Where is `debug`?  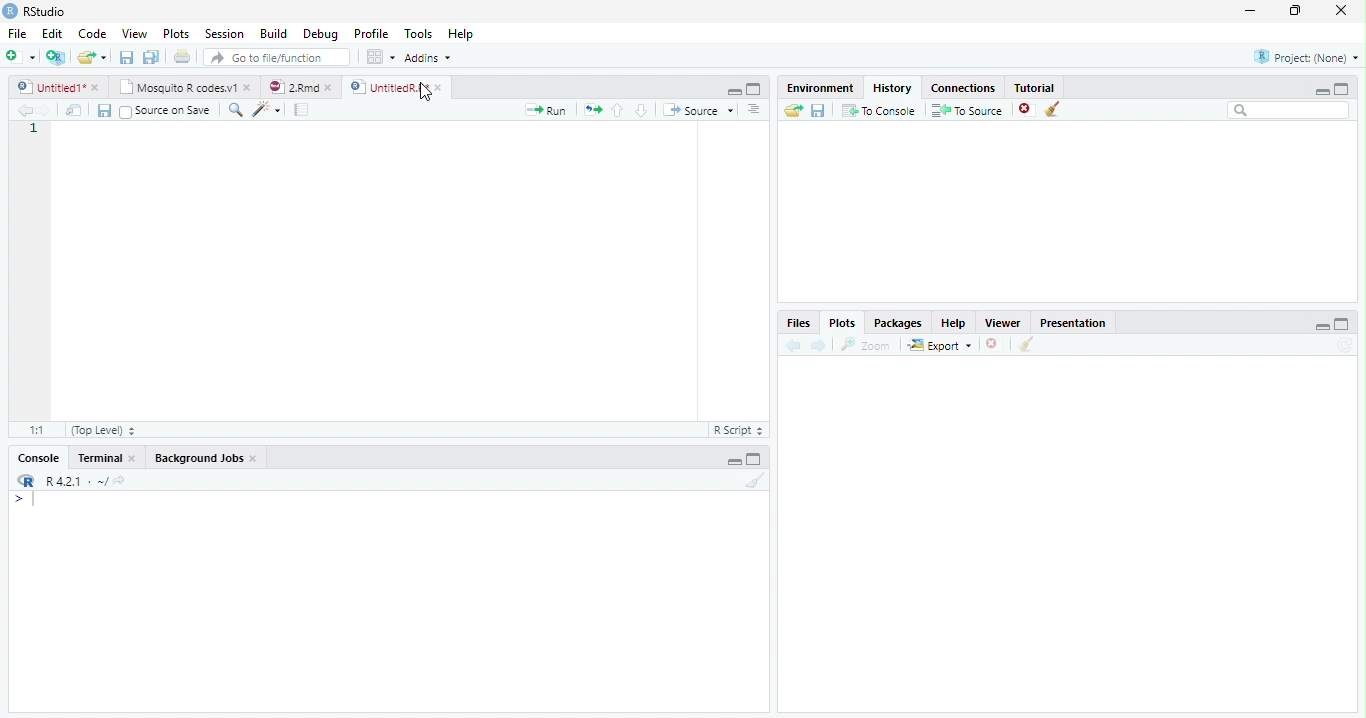
debug is located at coordinates (323, 35).